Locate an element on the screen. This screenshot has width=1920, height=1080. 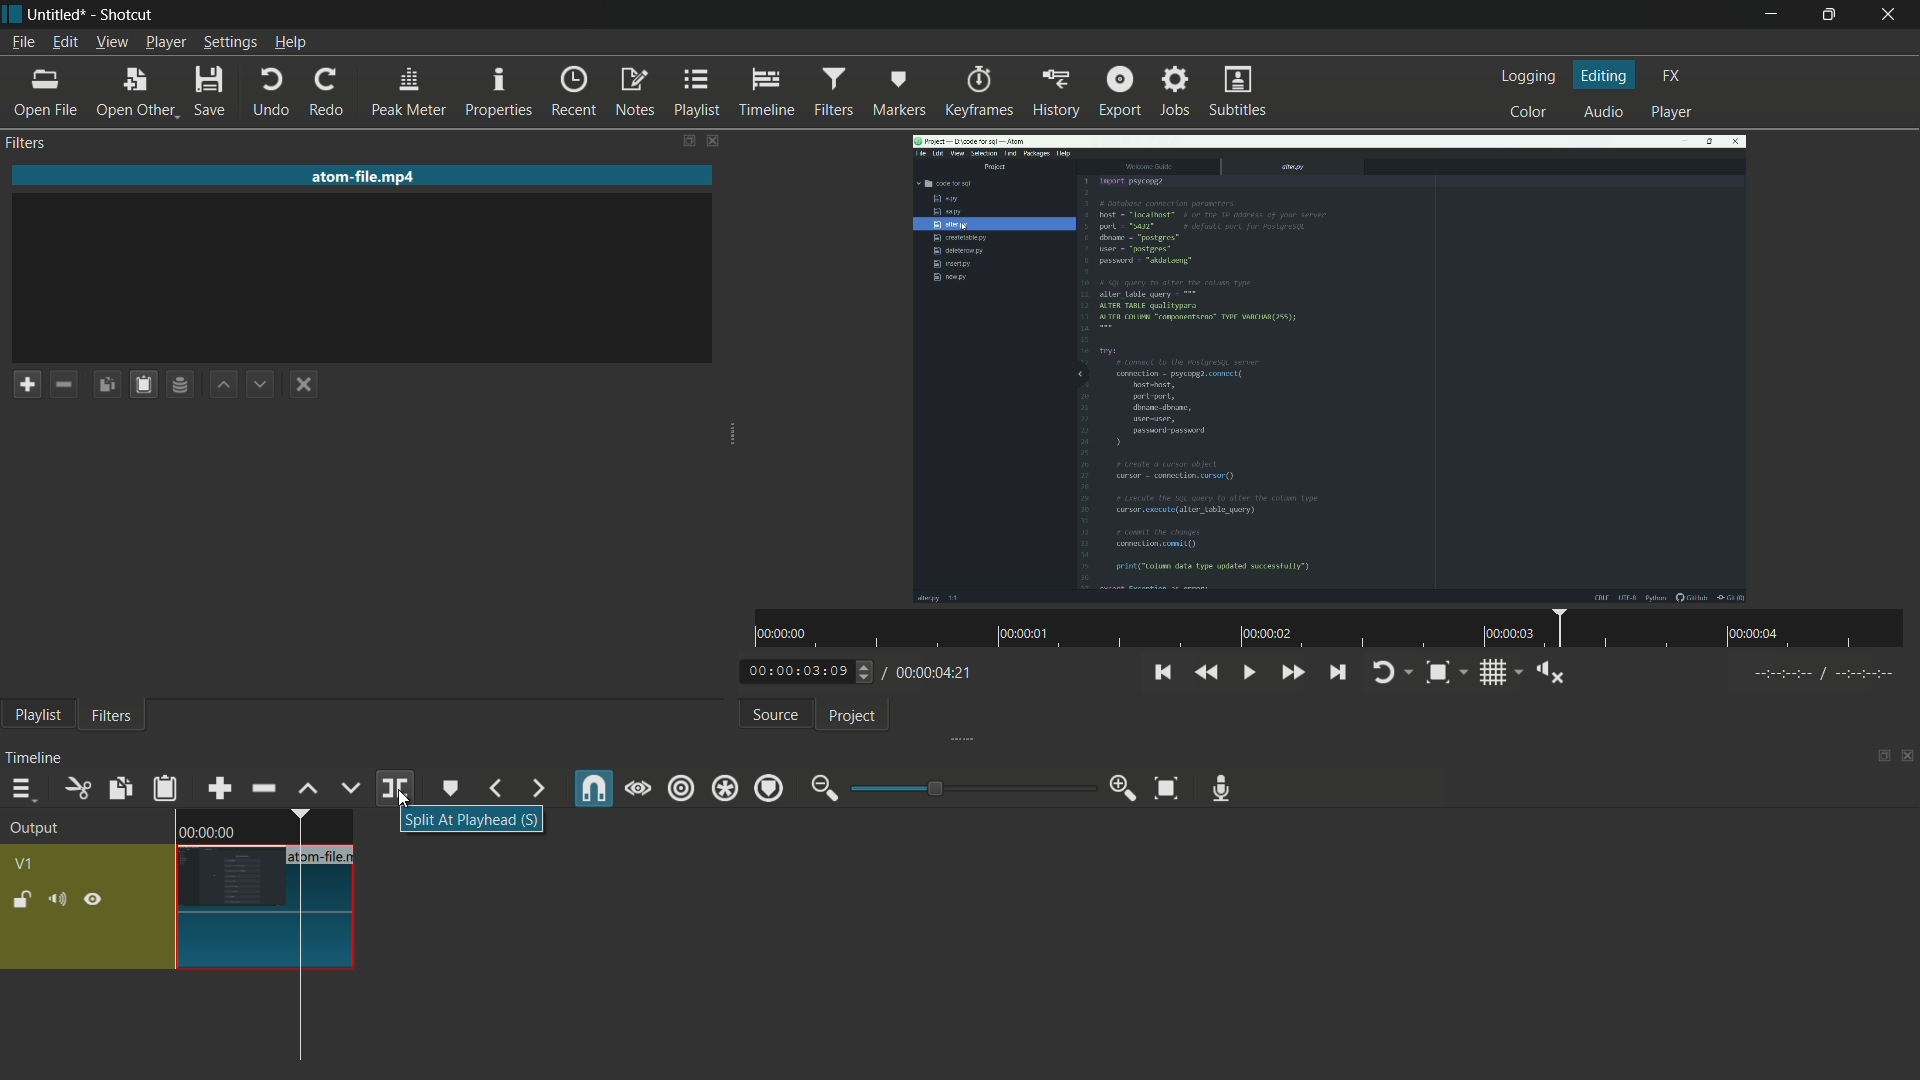
subtitles is located at coordinates (1238, 91).